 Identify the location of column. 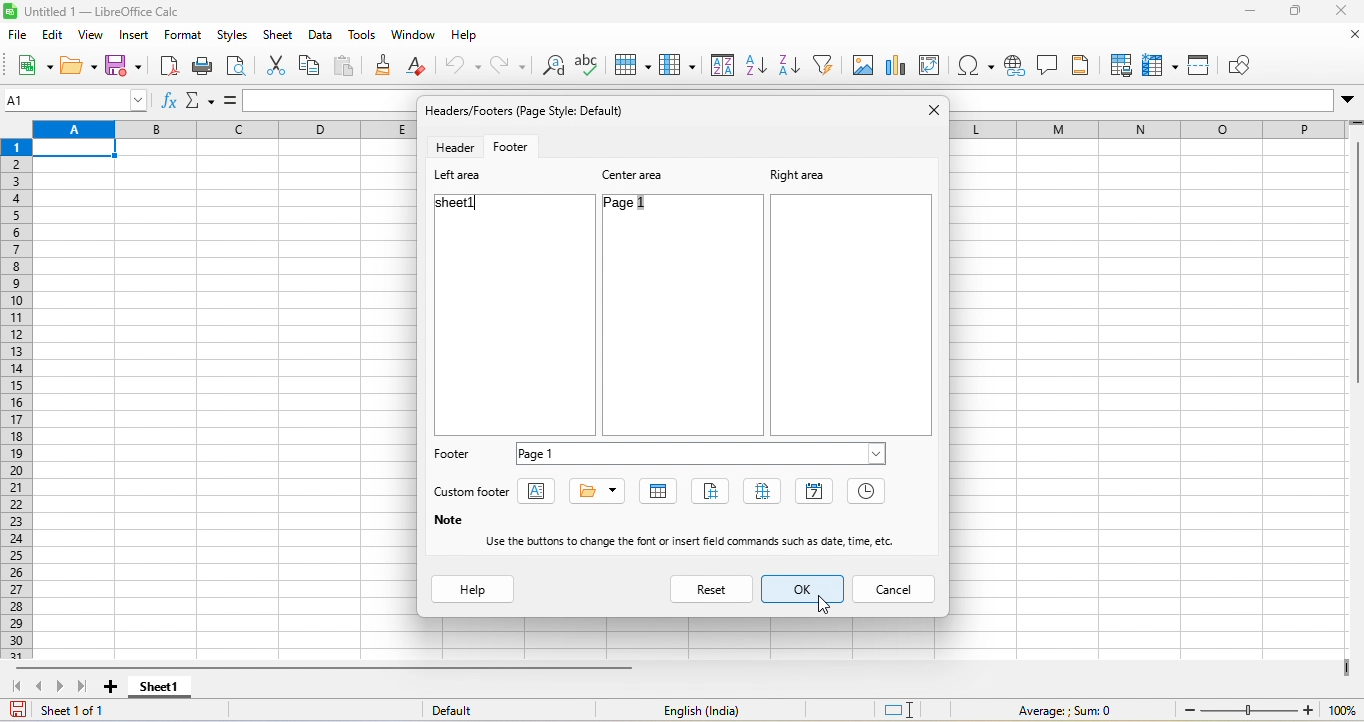
(680, 65).